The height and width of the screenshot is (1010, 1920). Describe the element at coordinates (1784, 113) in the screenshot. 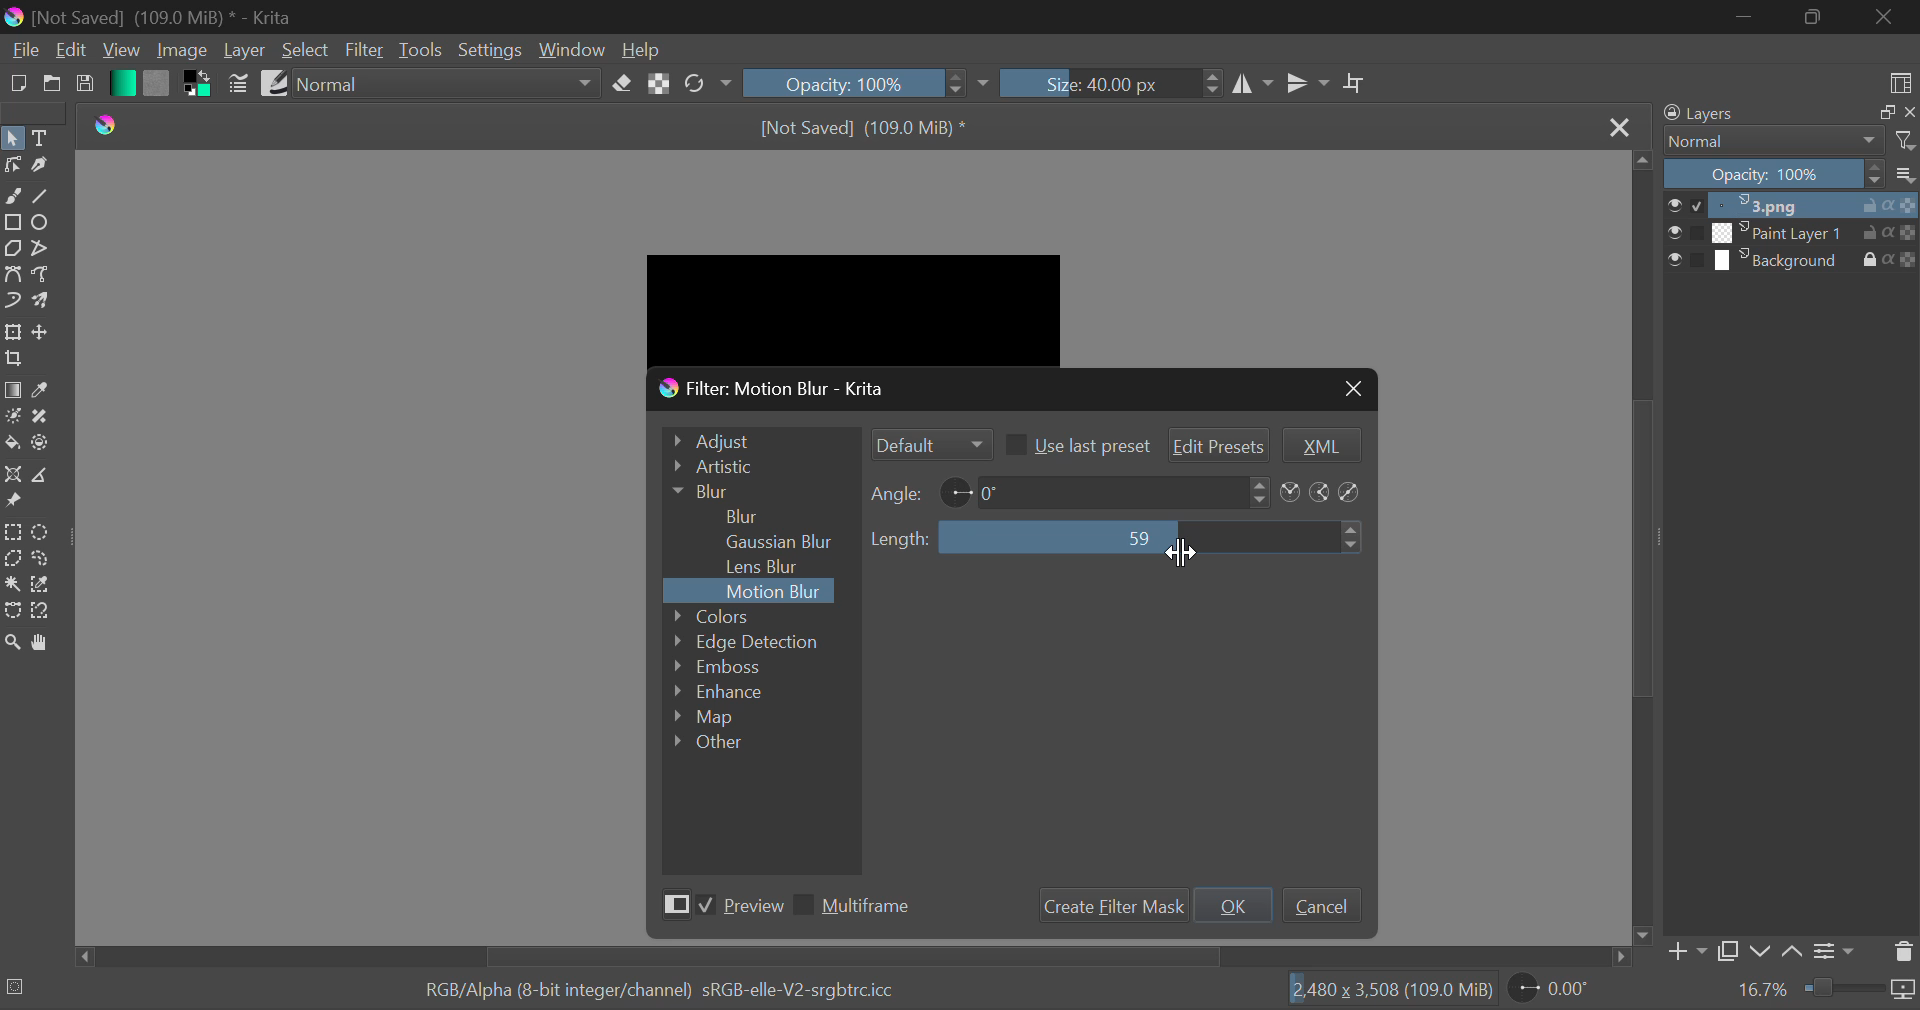

I see `Layers` at that location.